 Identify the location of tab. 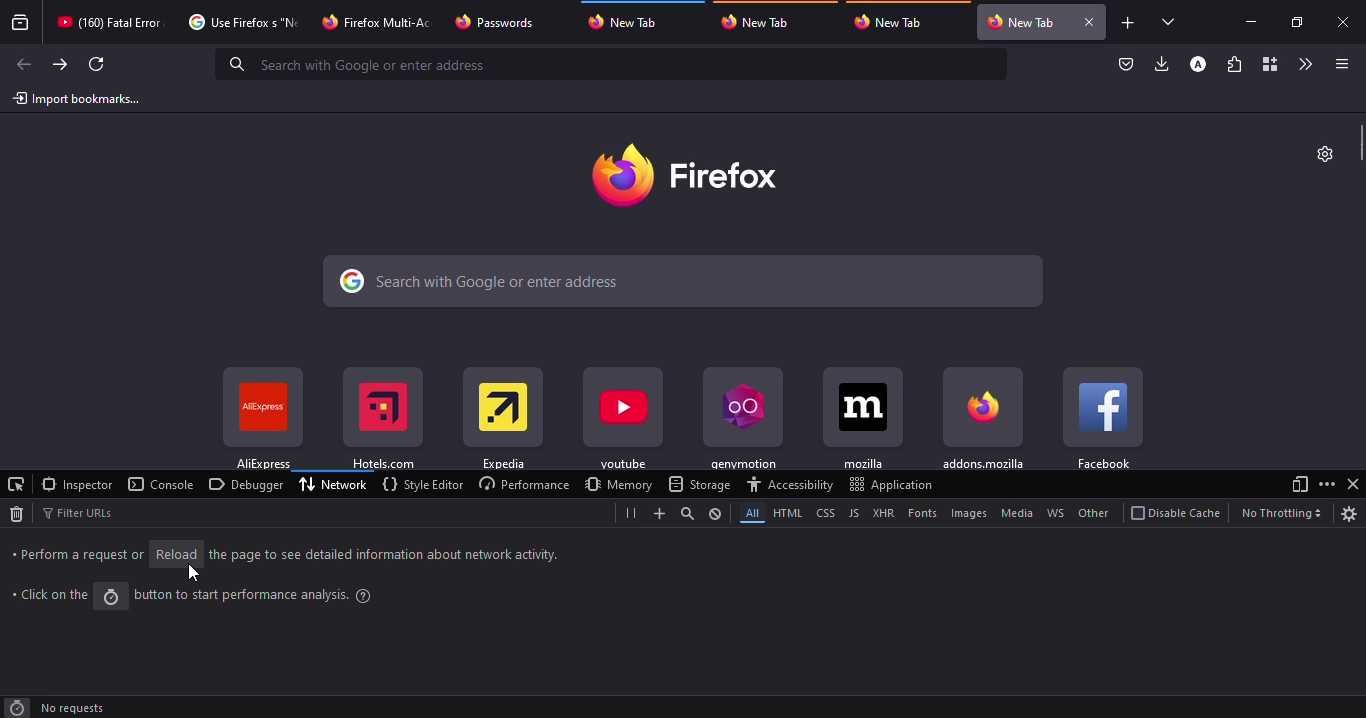
(503, 22).